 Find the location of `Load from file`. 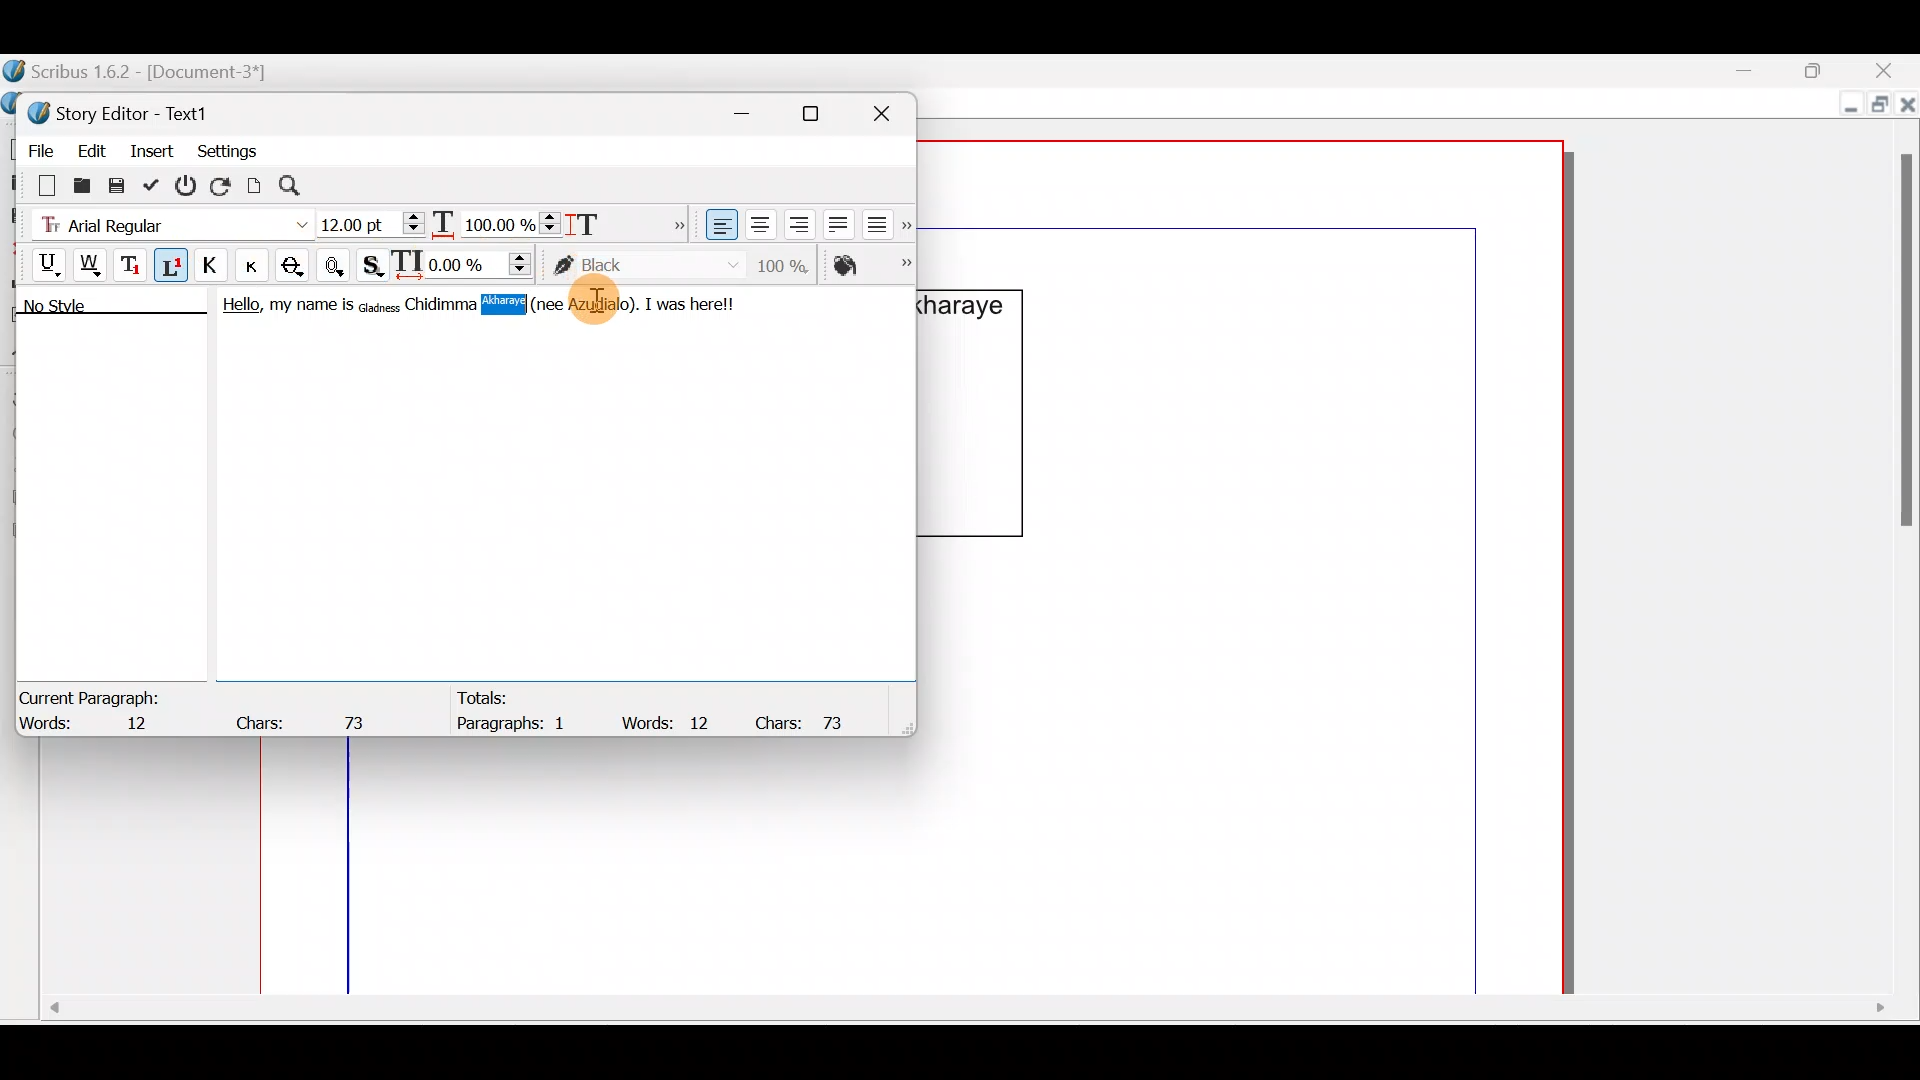

Load from file is located at coordinates (80, 184).